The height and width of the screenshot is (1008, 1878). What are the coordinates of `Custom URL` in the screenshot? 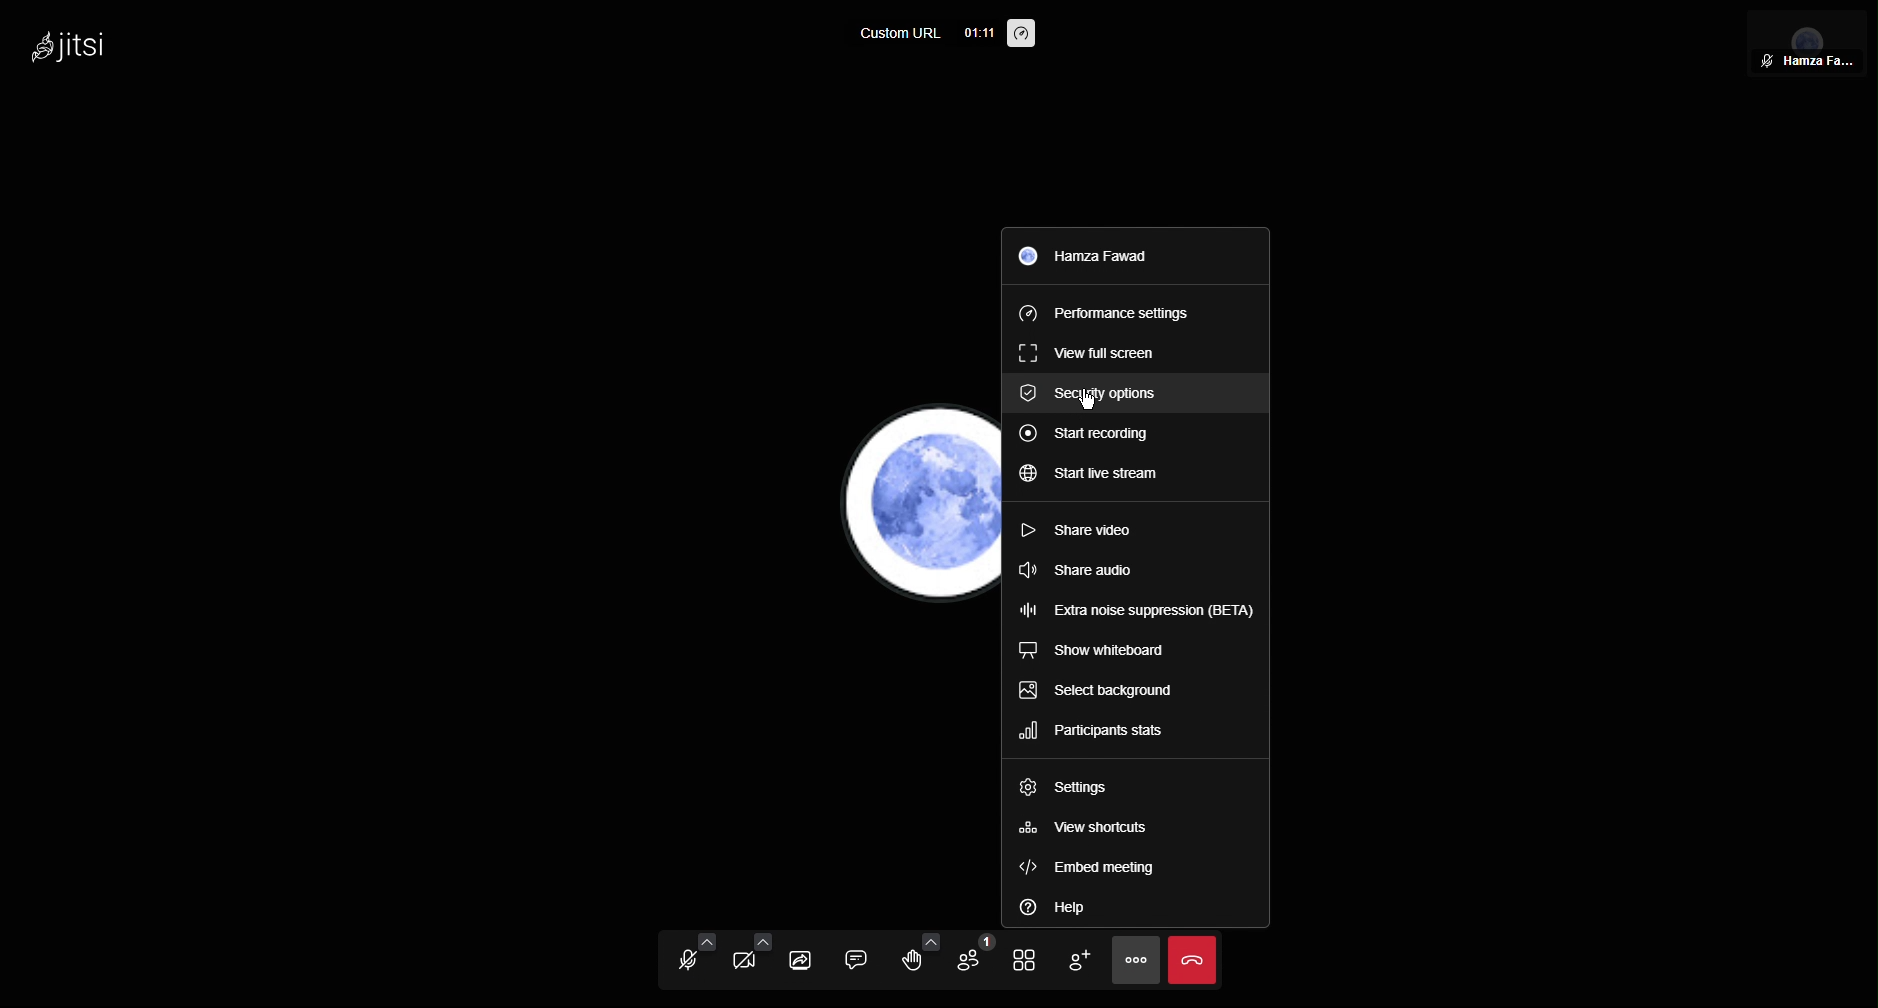 It's located at (900, 35).